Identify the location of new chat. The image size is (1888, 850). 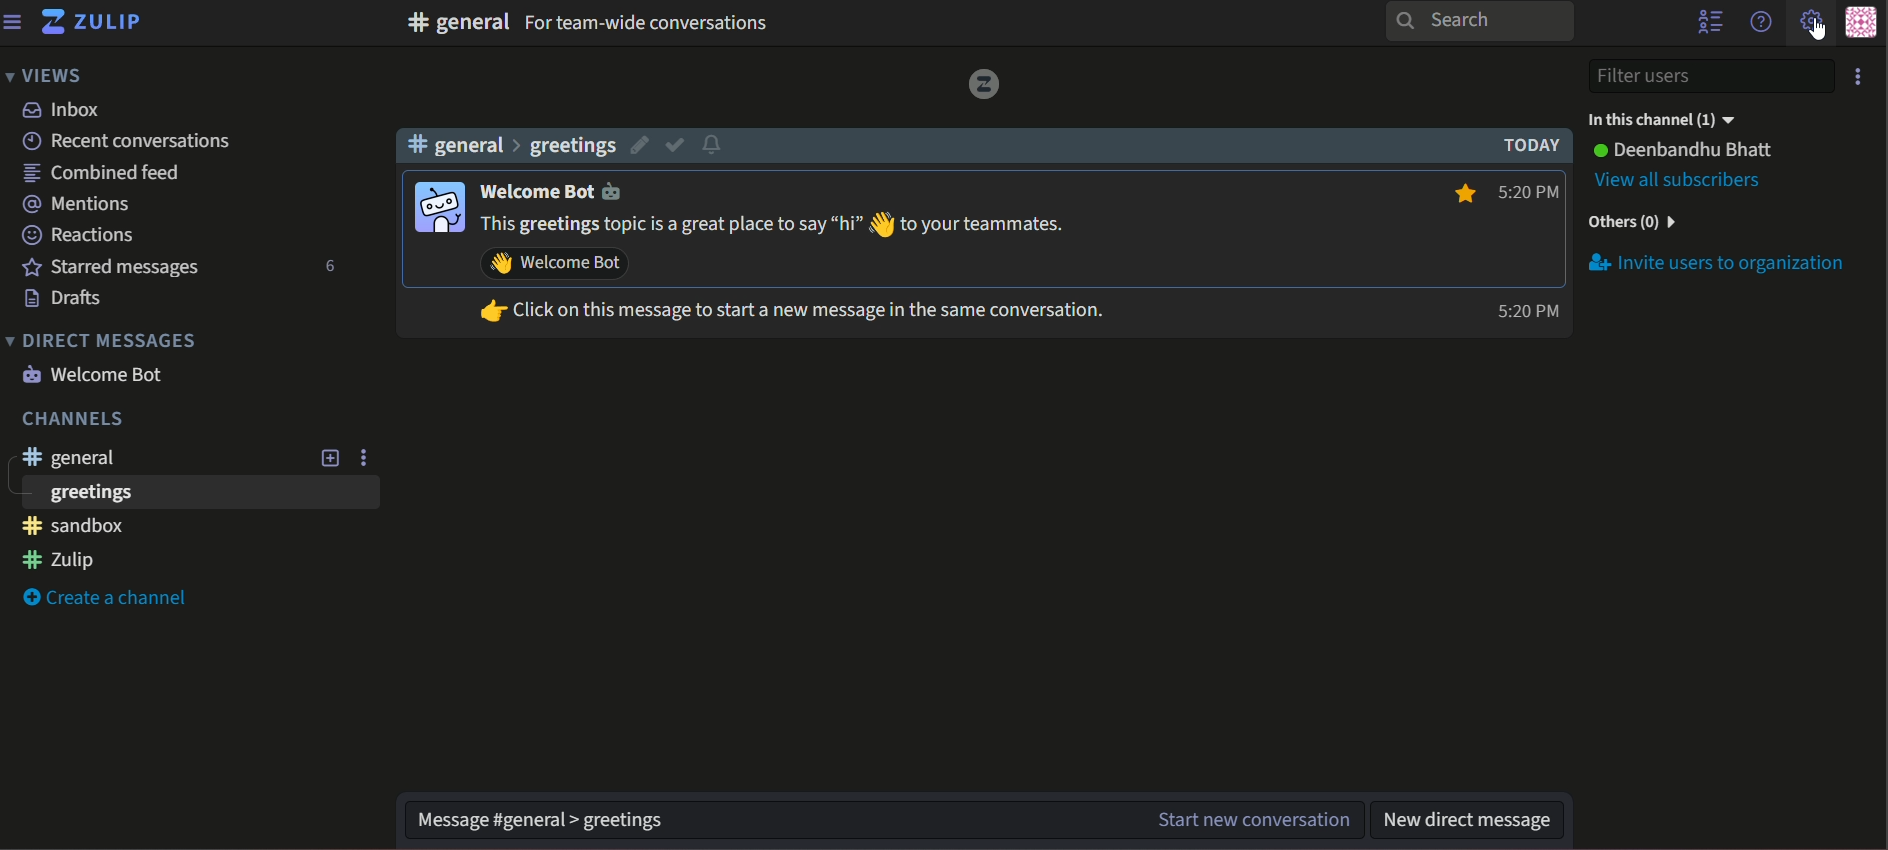
(1249, 820).